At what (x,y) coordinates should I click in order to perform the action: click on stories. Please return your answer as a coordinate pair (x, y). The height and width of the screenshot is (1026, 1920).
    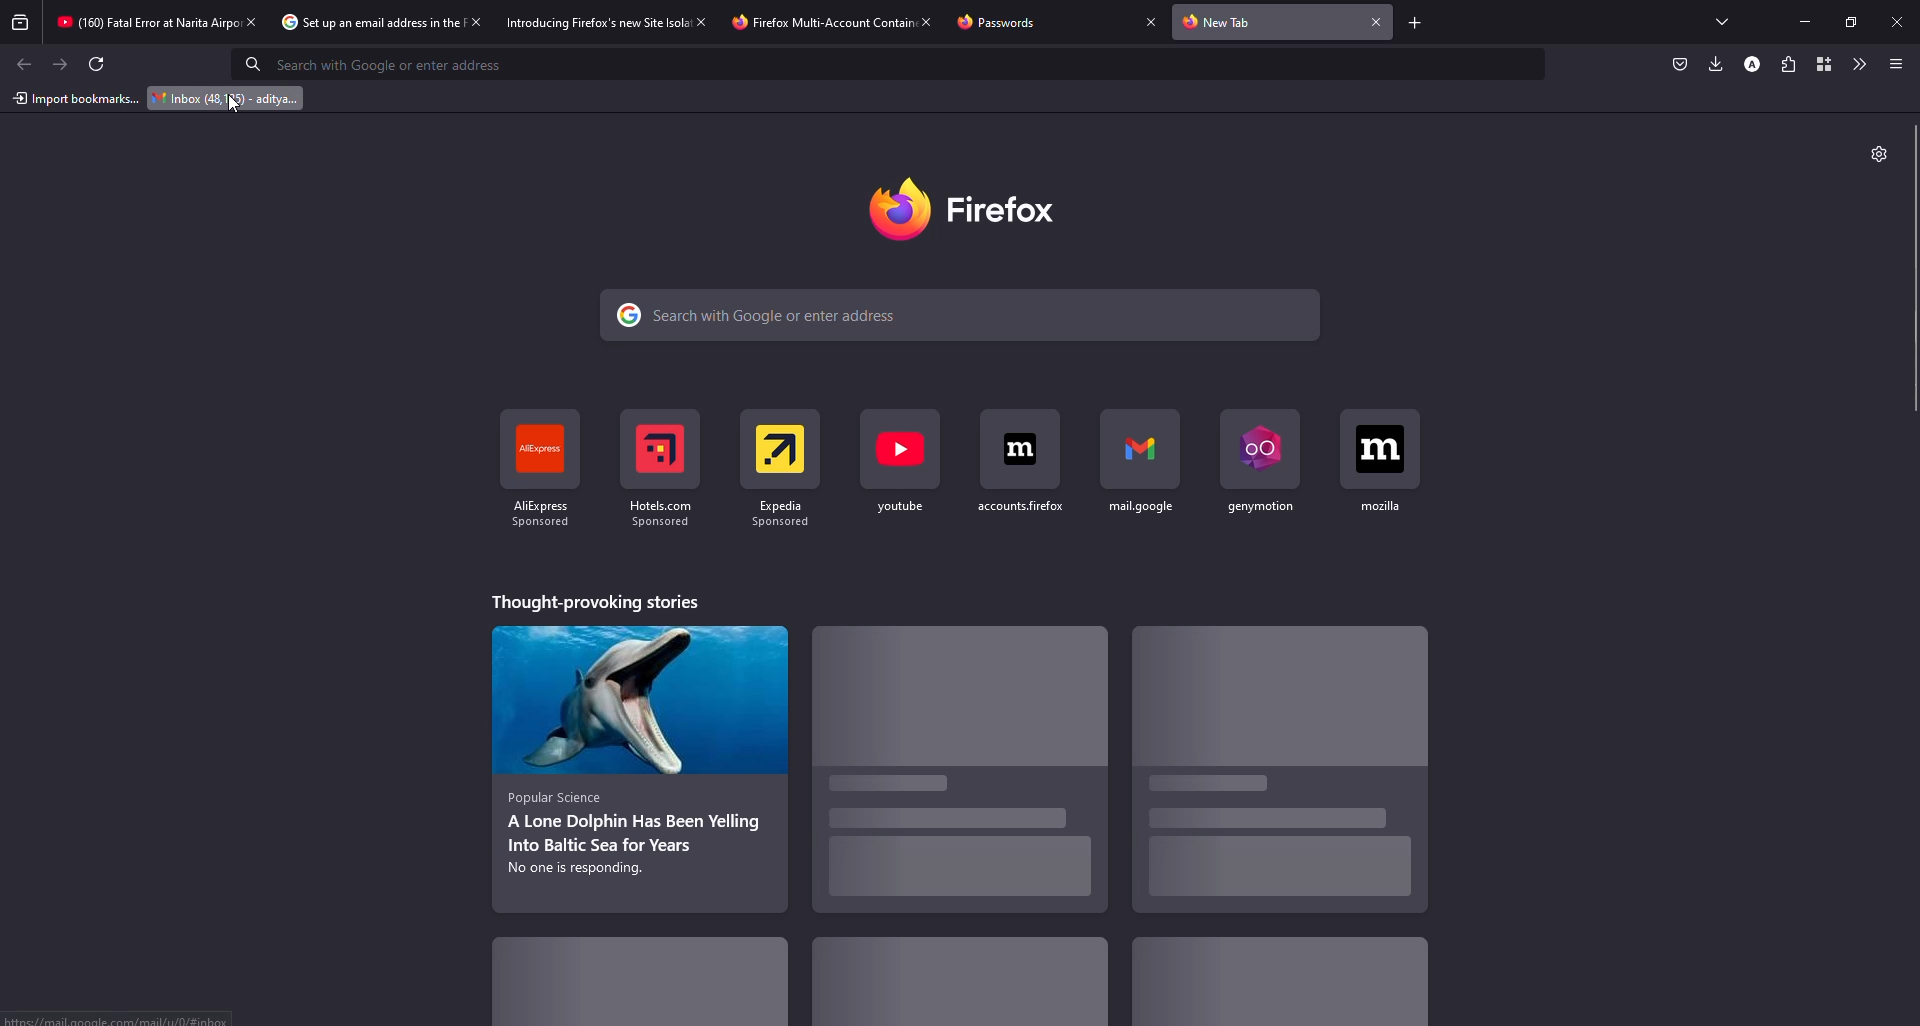
    Looking at the image, I should click on (944, 987).